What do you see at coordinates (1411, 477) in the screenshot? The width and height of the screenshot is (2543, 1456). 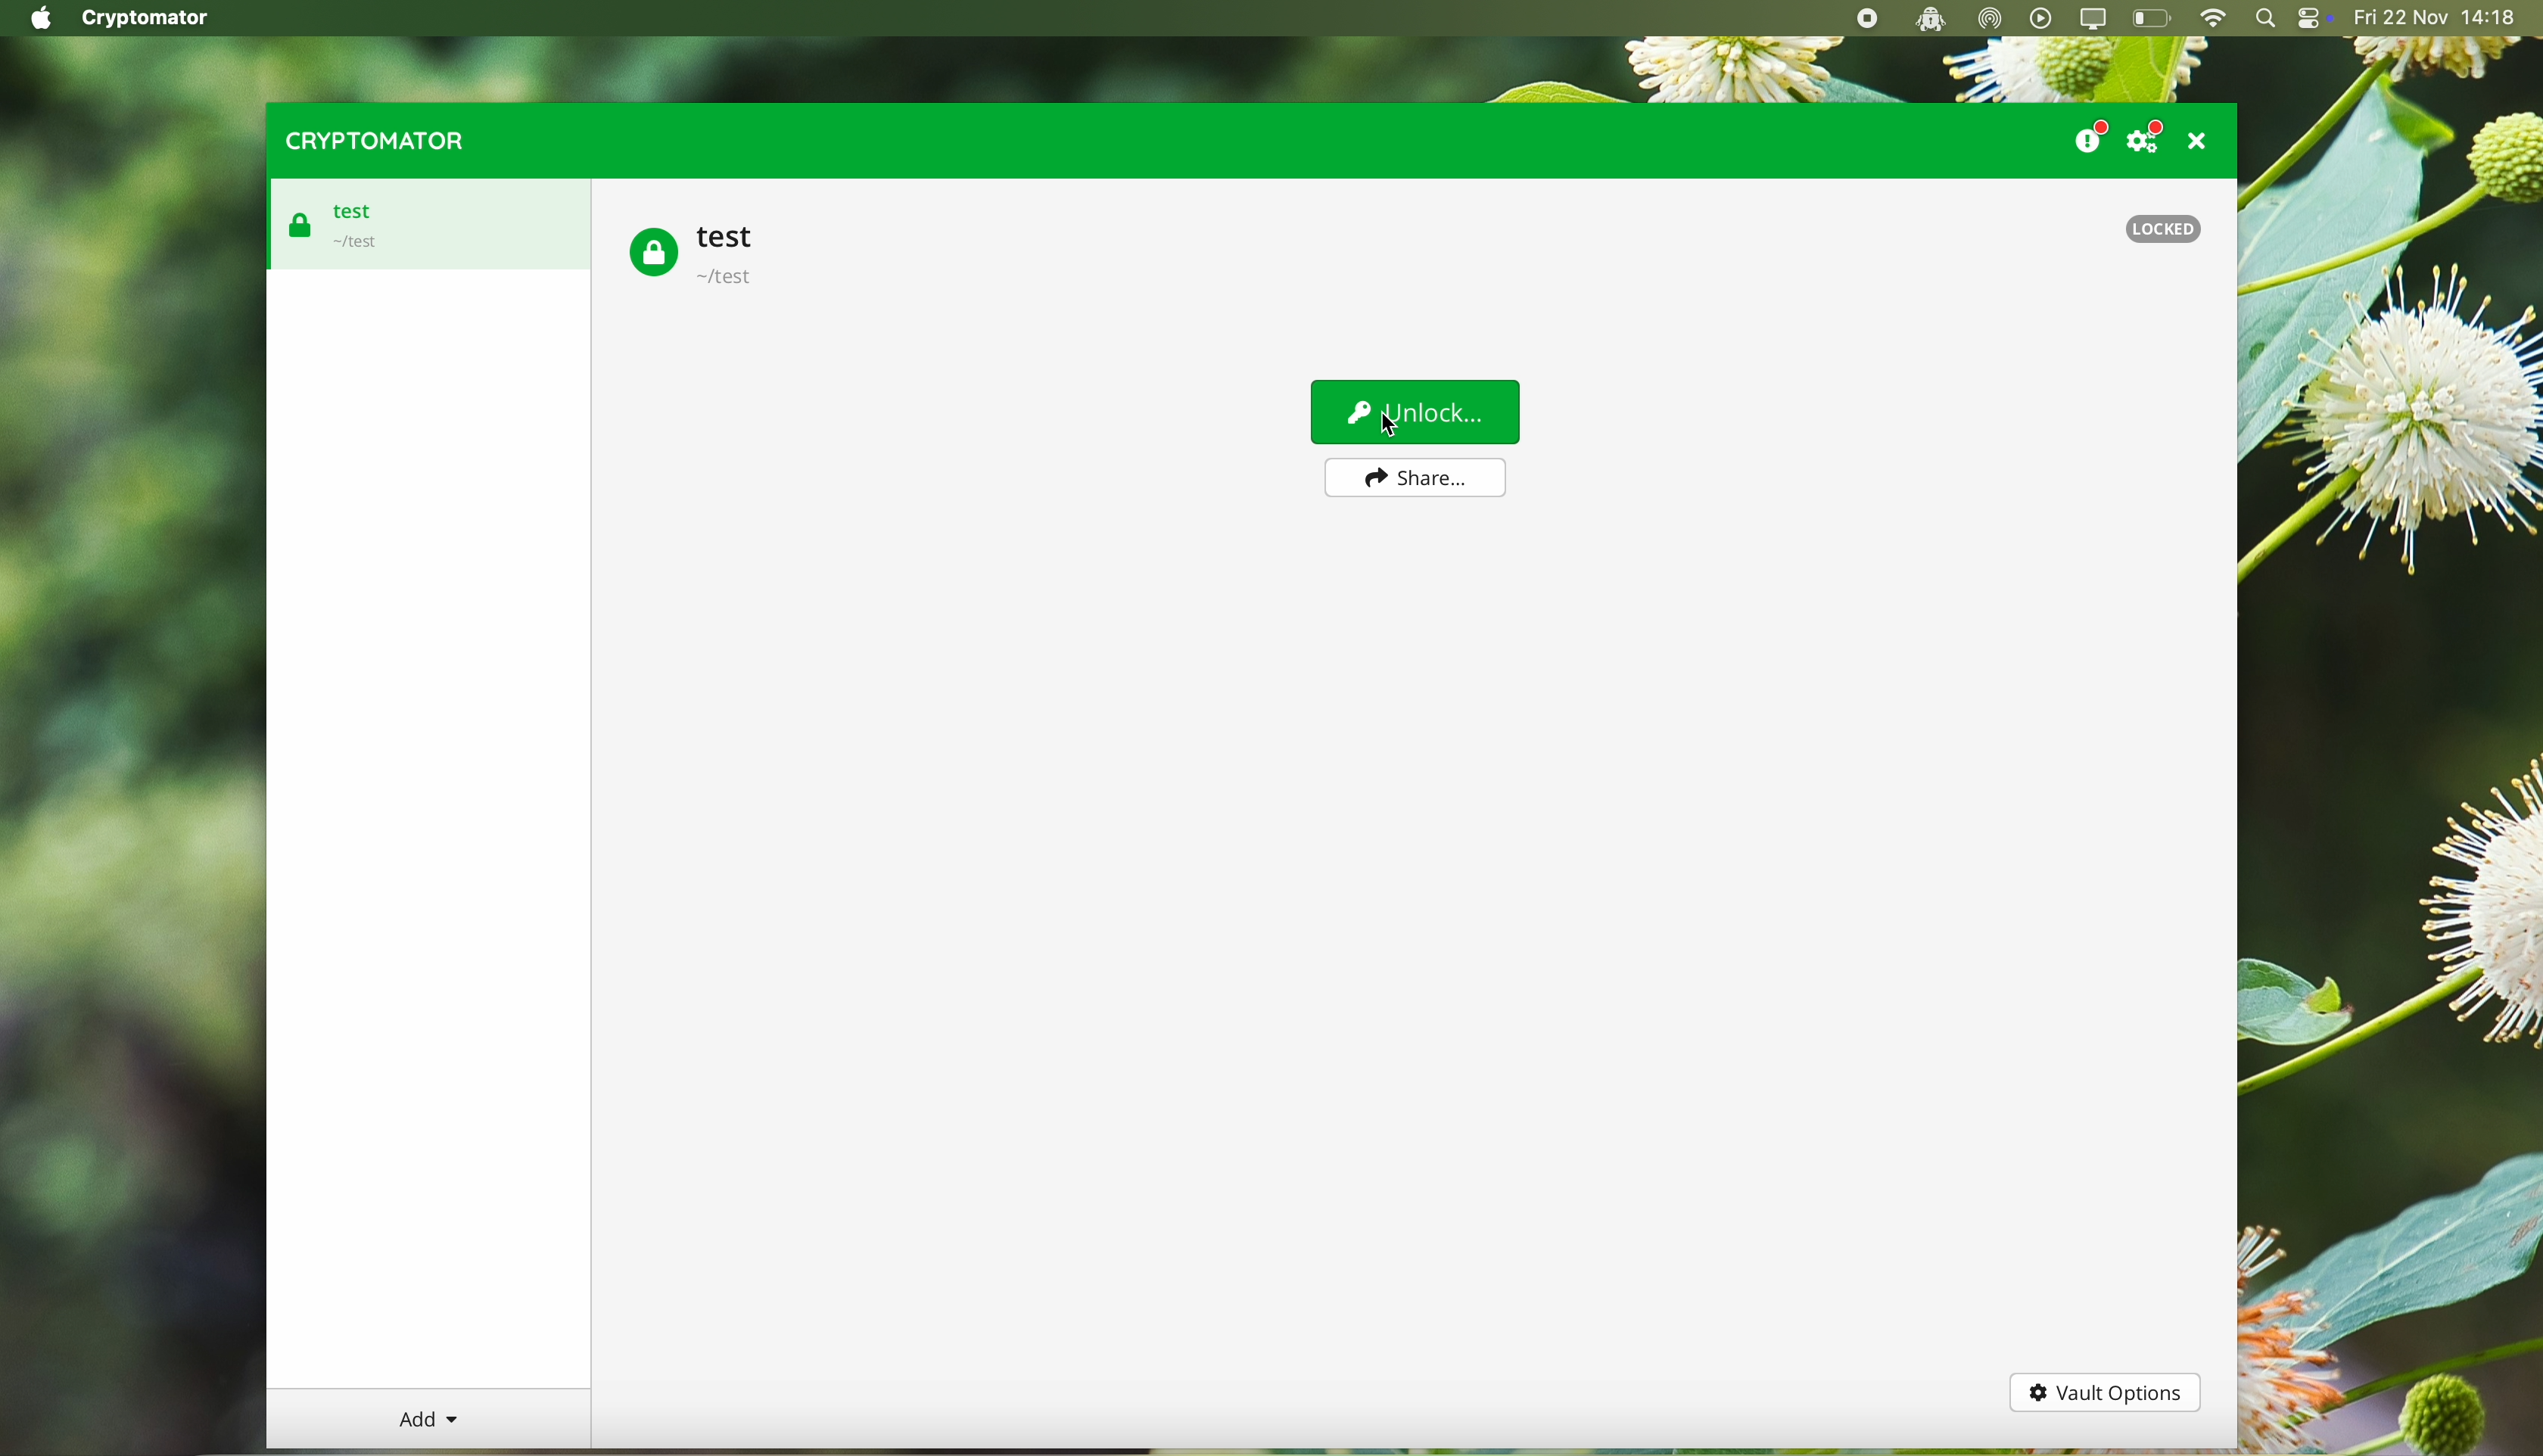 I see `share` at bounding box center [1411, 477].